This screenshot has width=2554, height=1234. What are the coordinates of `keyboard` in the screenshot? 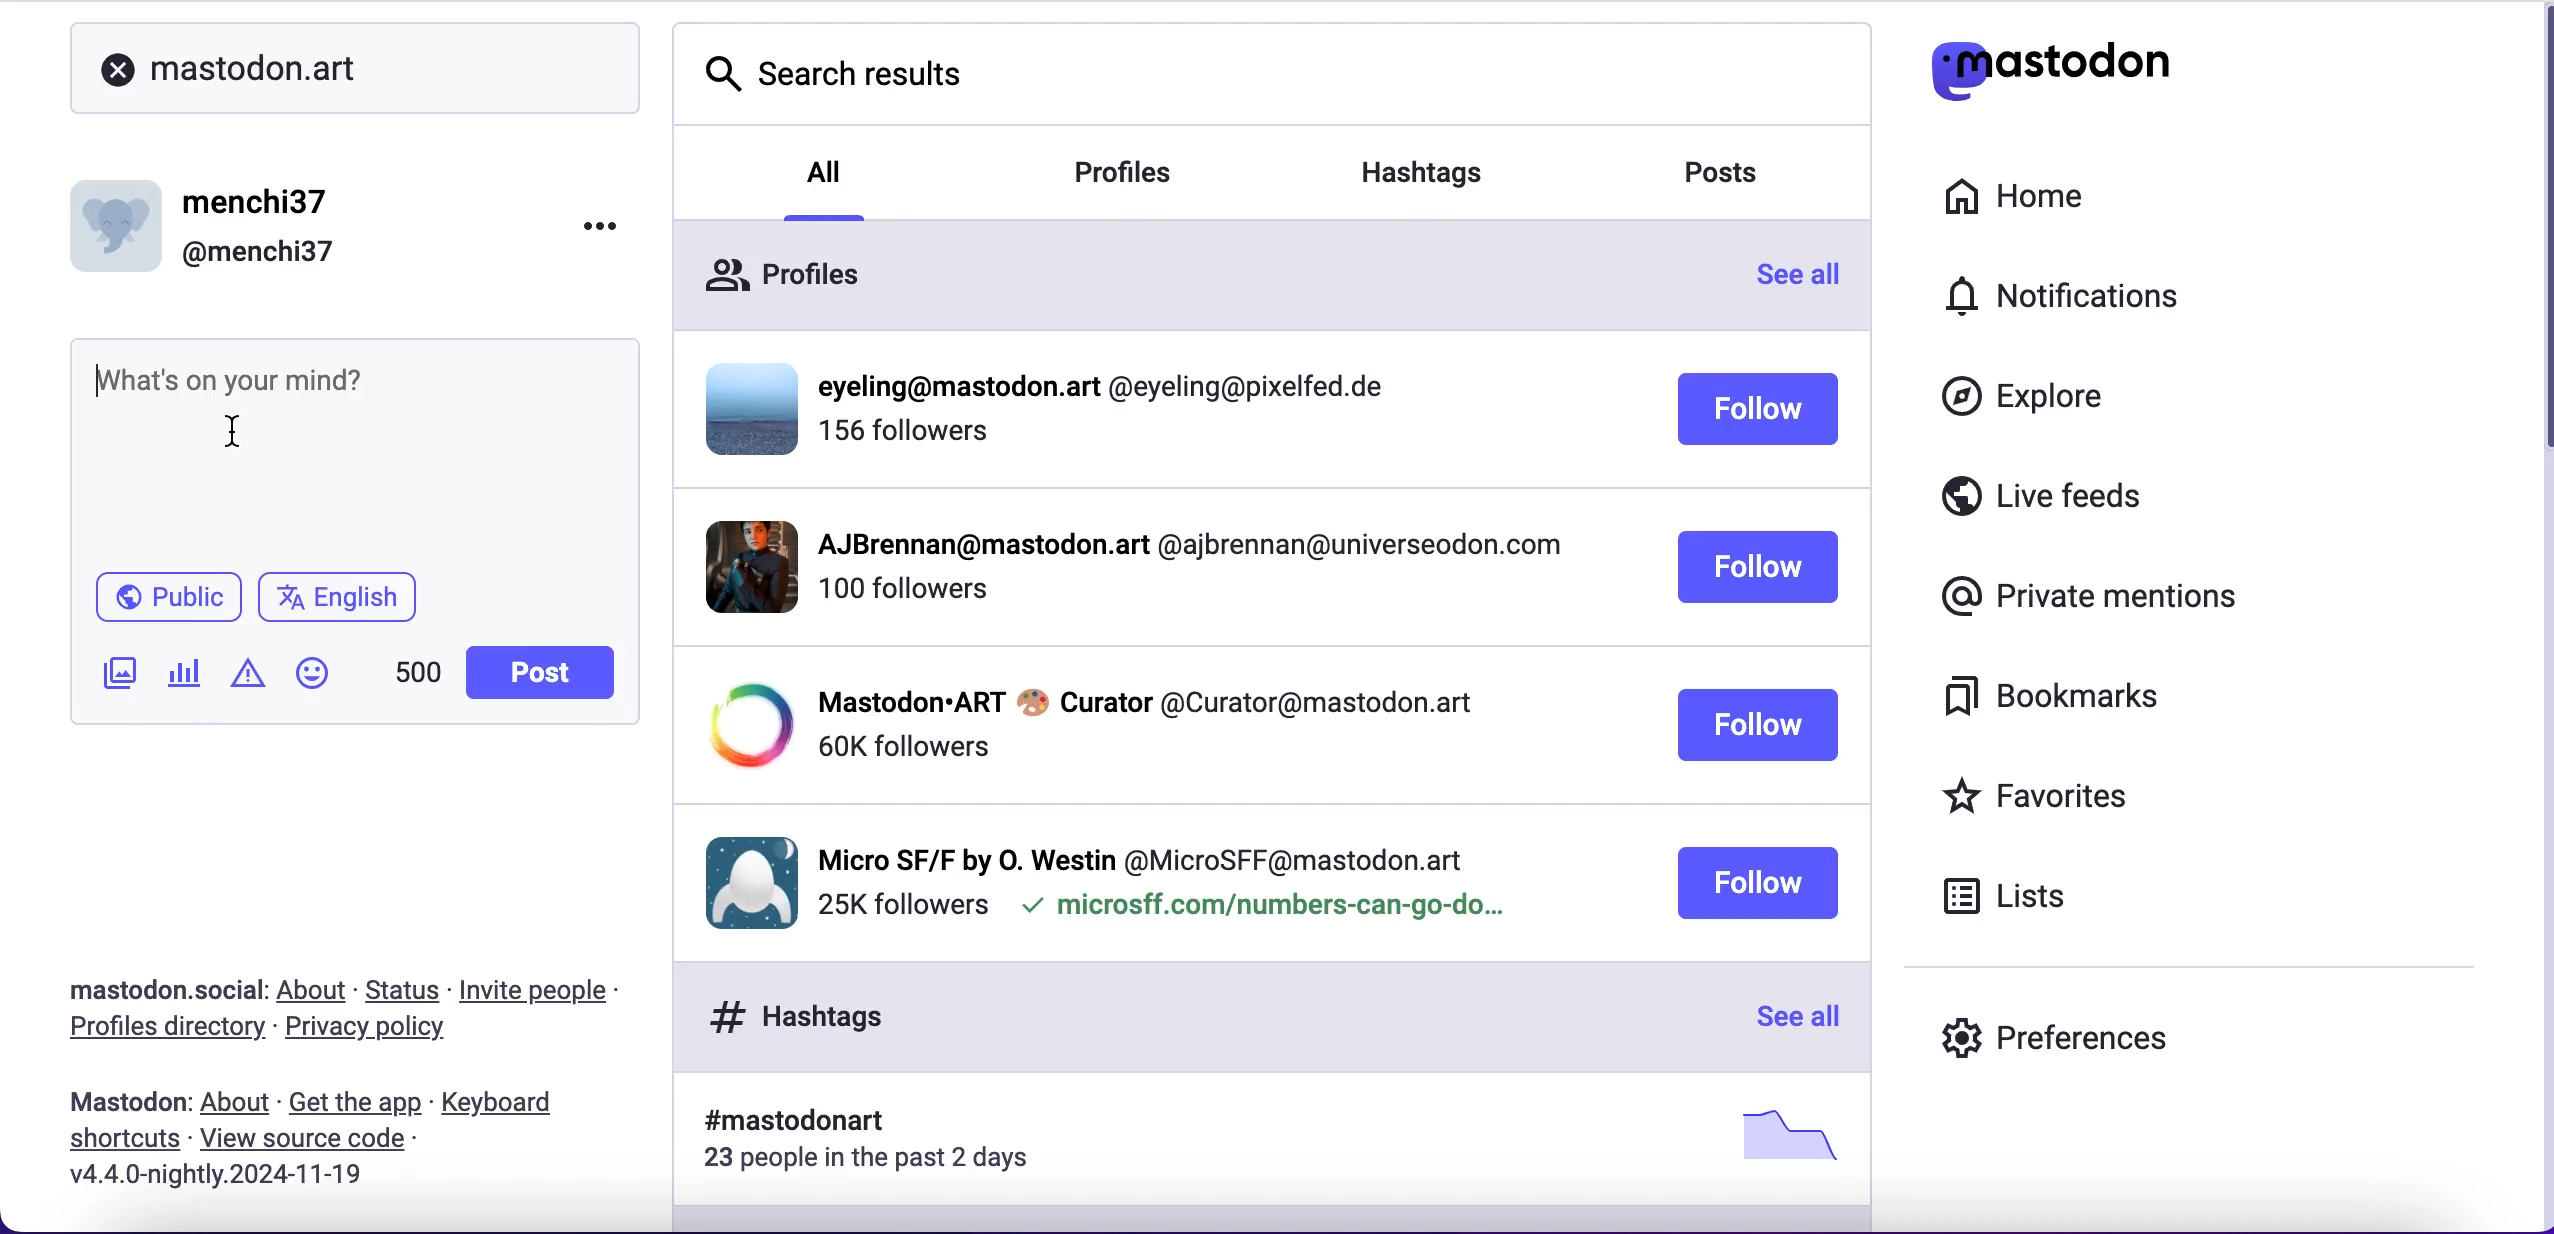 It's located at (504, 1104).